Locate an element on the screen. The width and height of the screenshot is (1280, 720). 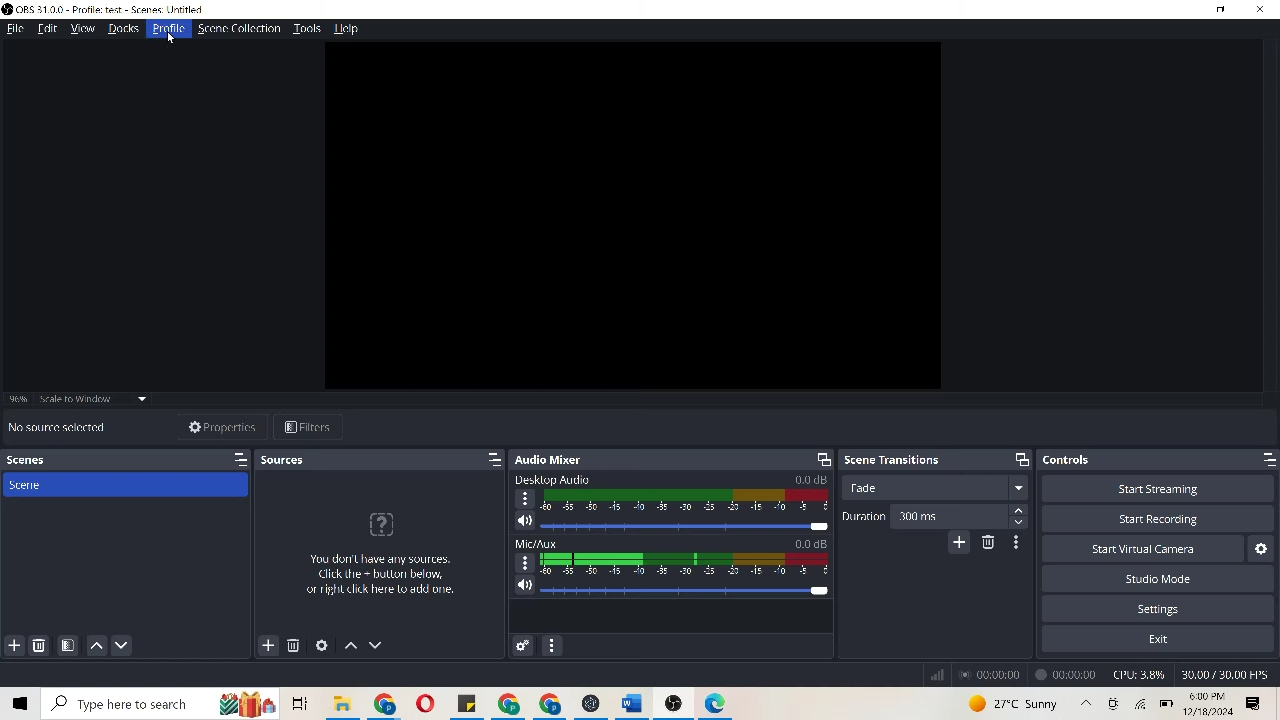
open scene filters is located at coordinates (68, 642).